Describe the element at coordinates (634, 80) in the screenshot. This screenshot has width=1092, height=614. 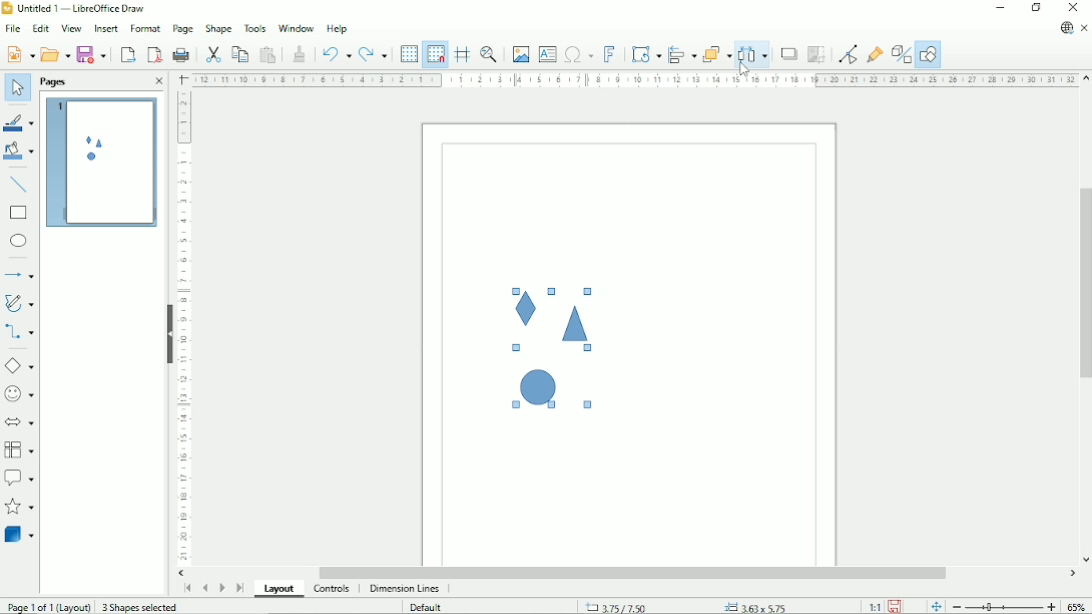
I see `Horizontal scale` at that location.